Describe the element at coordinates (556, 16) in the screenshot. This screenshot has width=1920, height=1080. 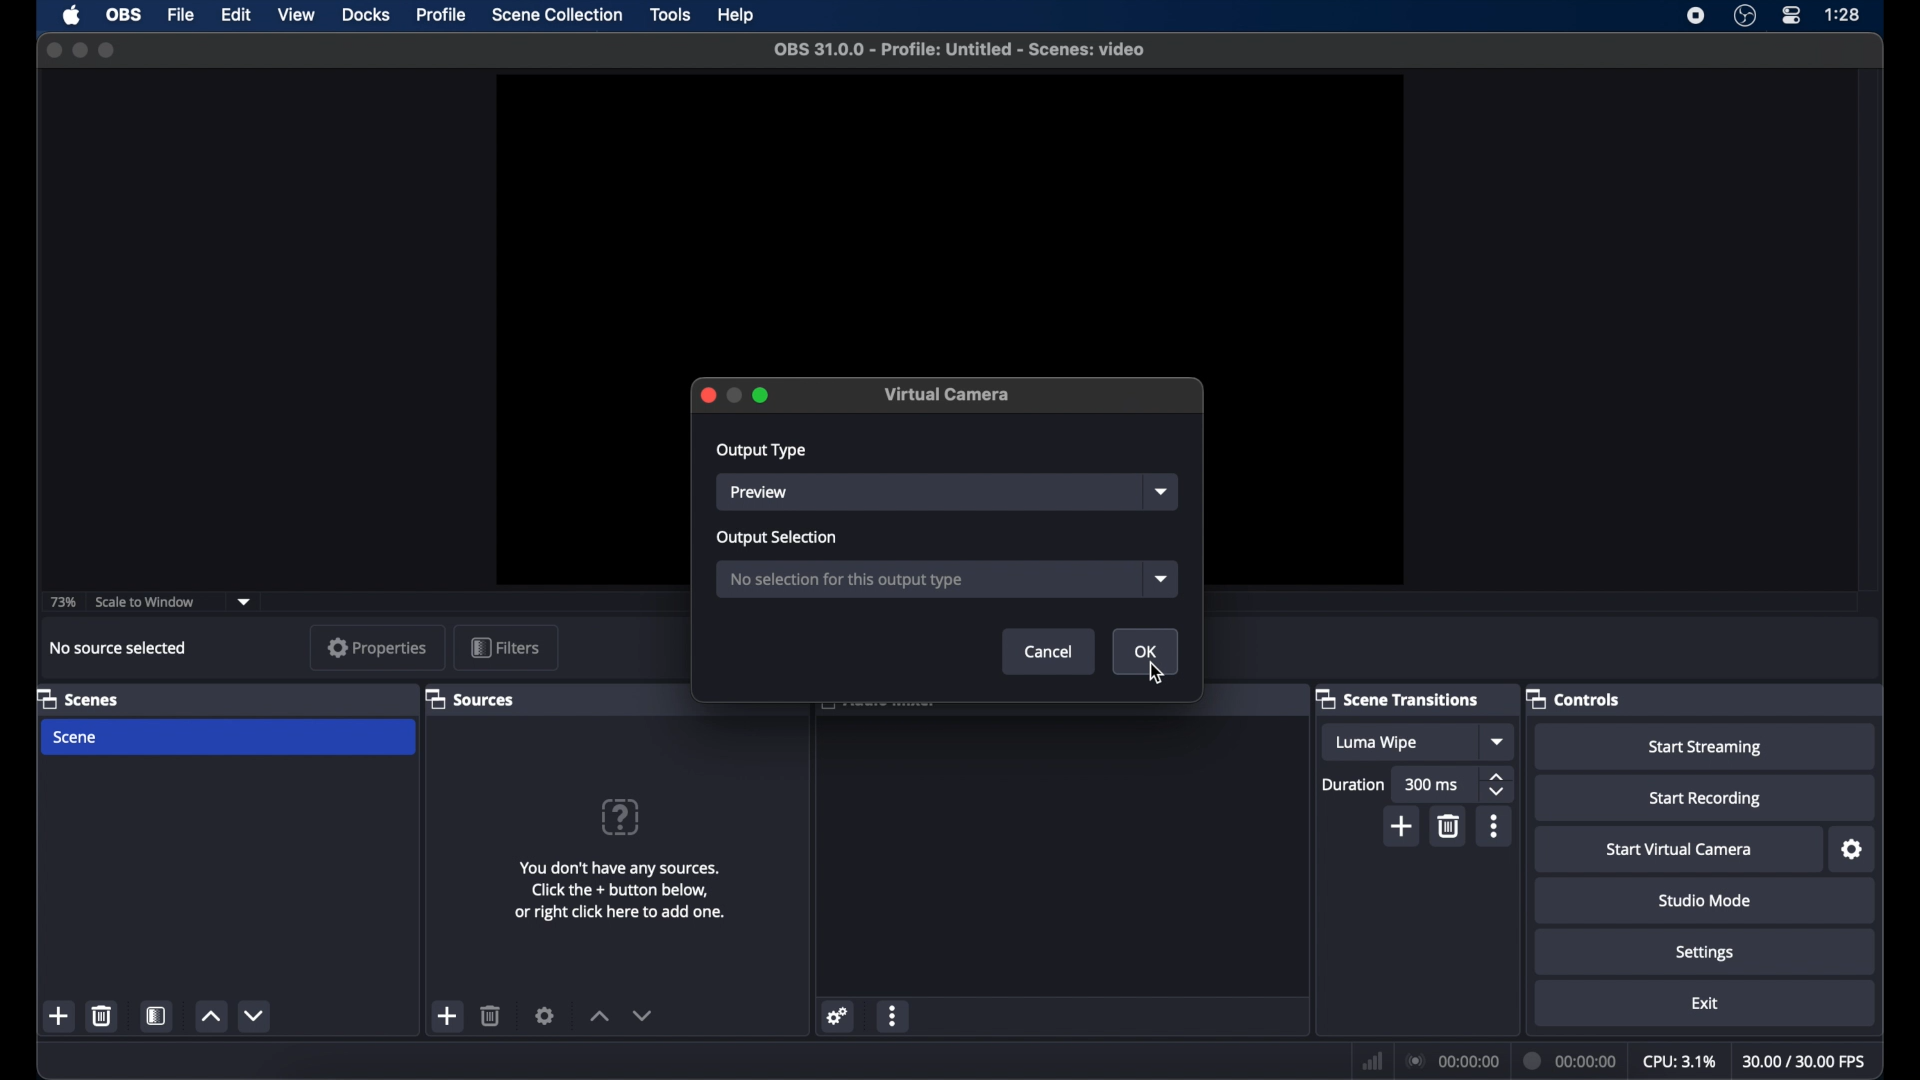
I see `scene collection` at that location.